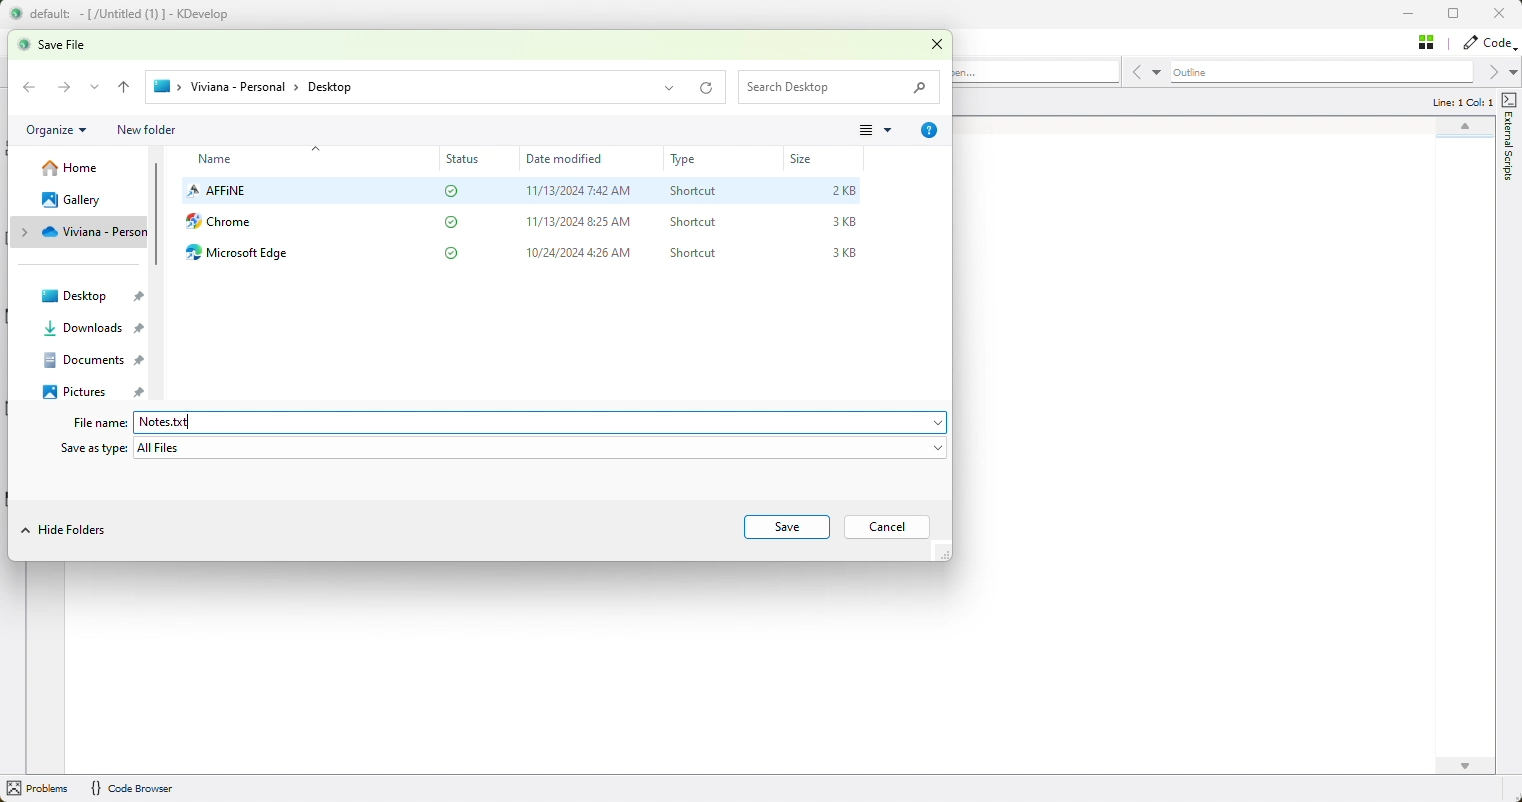 The image size is (1522, 802). Describe the element at coordinates (64, 44) in the screenshot. I see `save file` at that location.